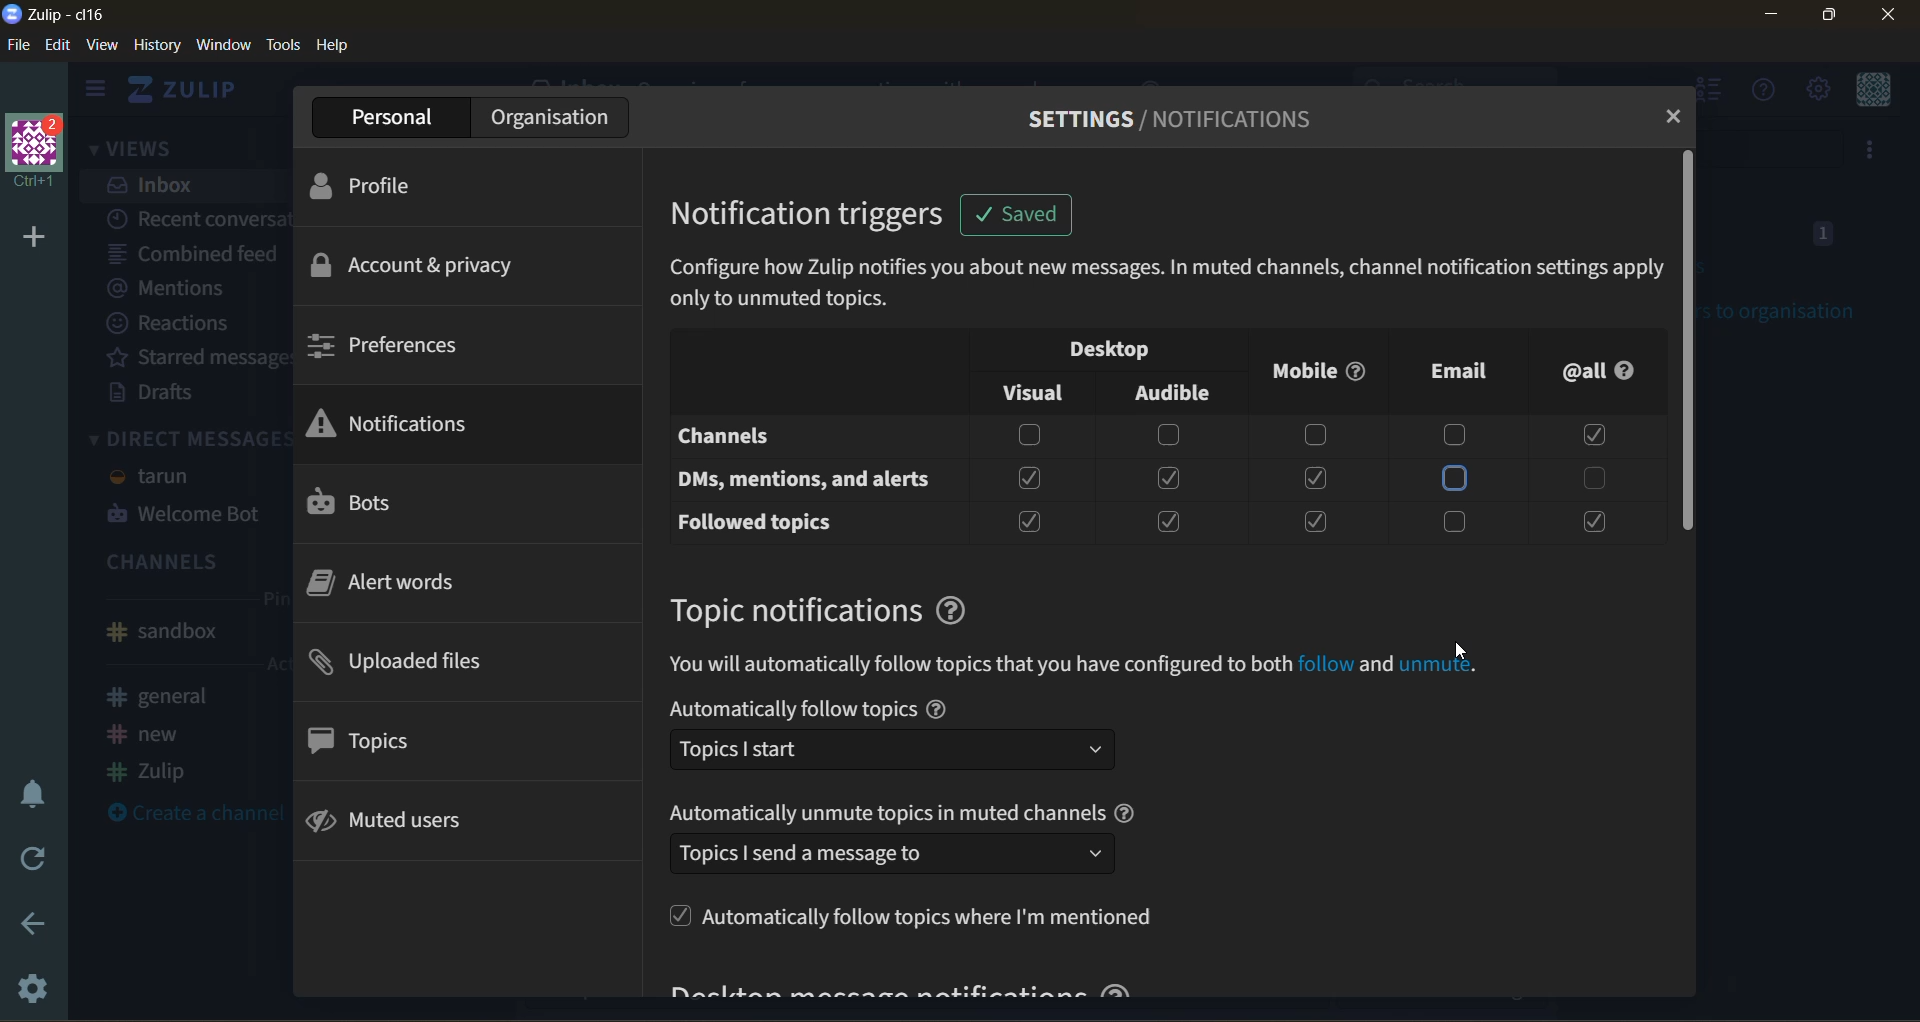 The width and height of the screenshot is (1920, 1022). What do you see at coordinates (1030, 477) in the screenshot?
I see `checkbox` at bounding box center [1030, 477].